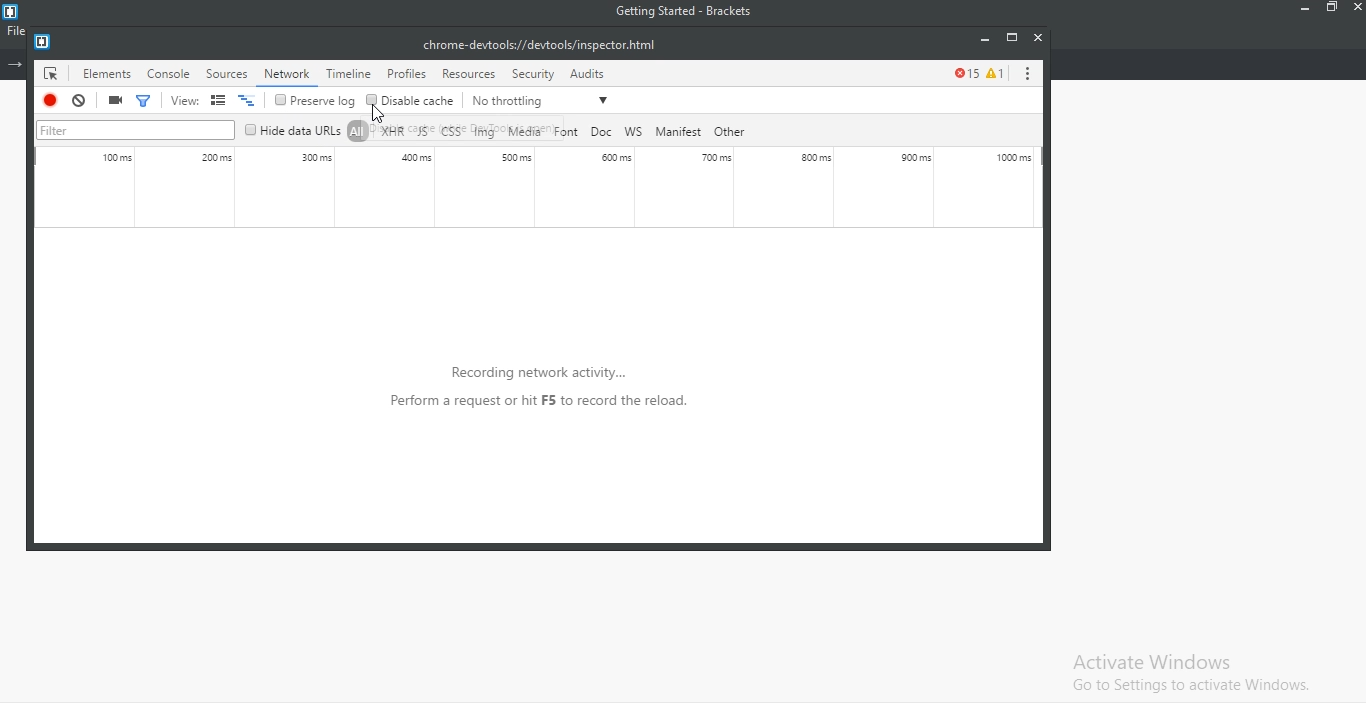 This screenshot has height=728, width=1366. Describe the element at coordinates (115, 100) in the screenshot. I see `record` at that location.